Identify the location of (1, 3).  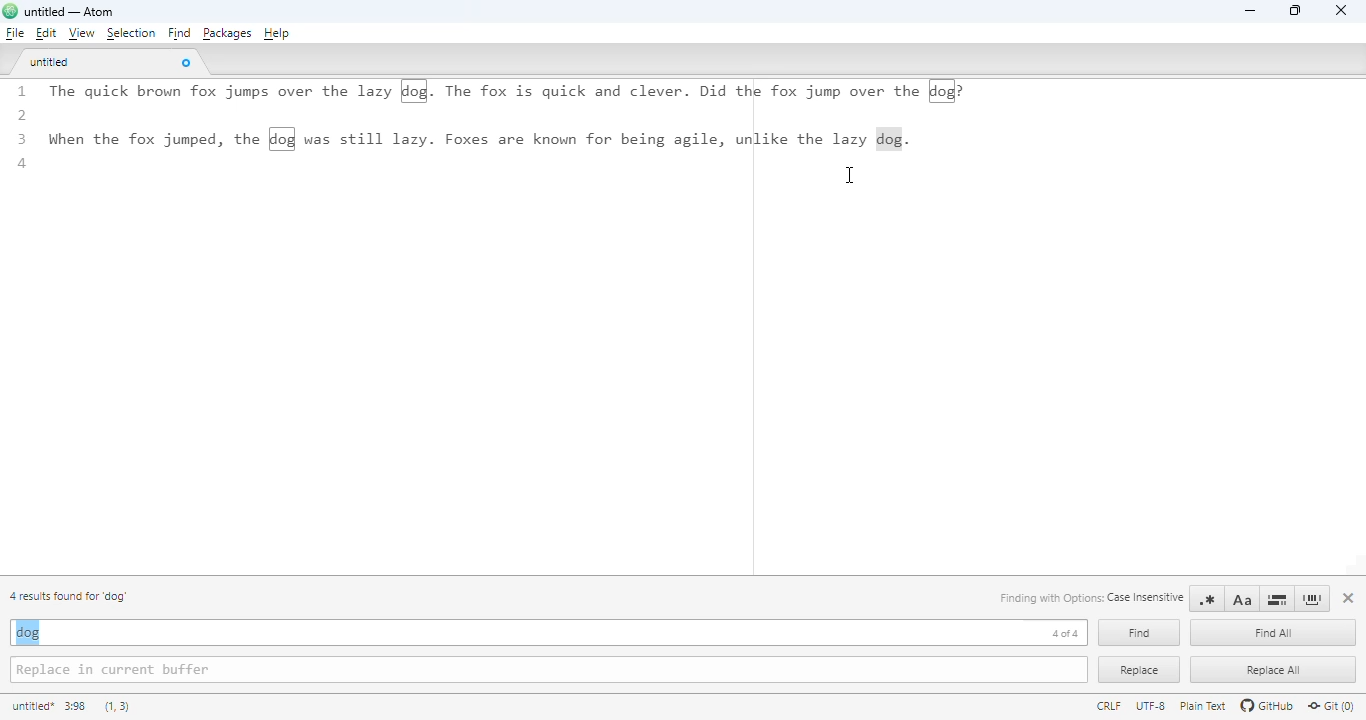
(119, 708).